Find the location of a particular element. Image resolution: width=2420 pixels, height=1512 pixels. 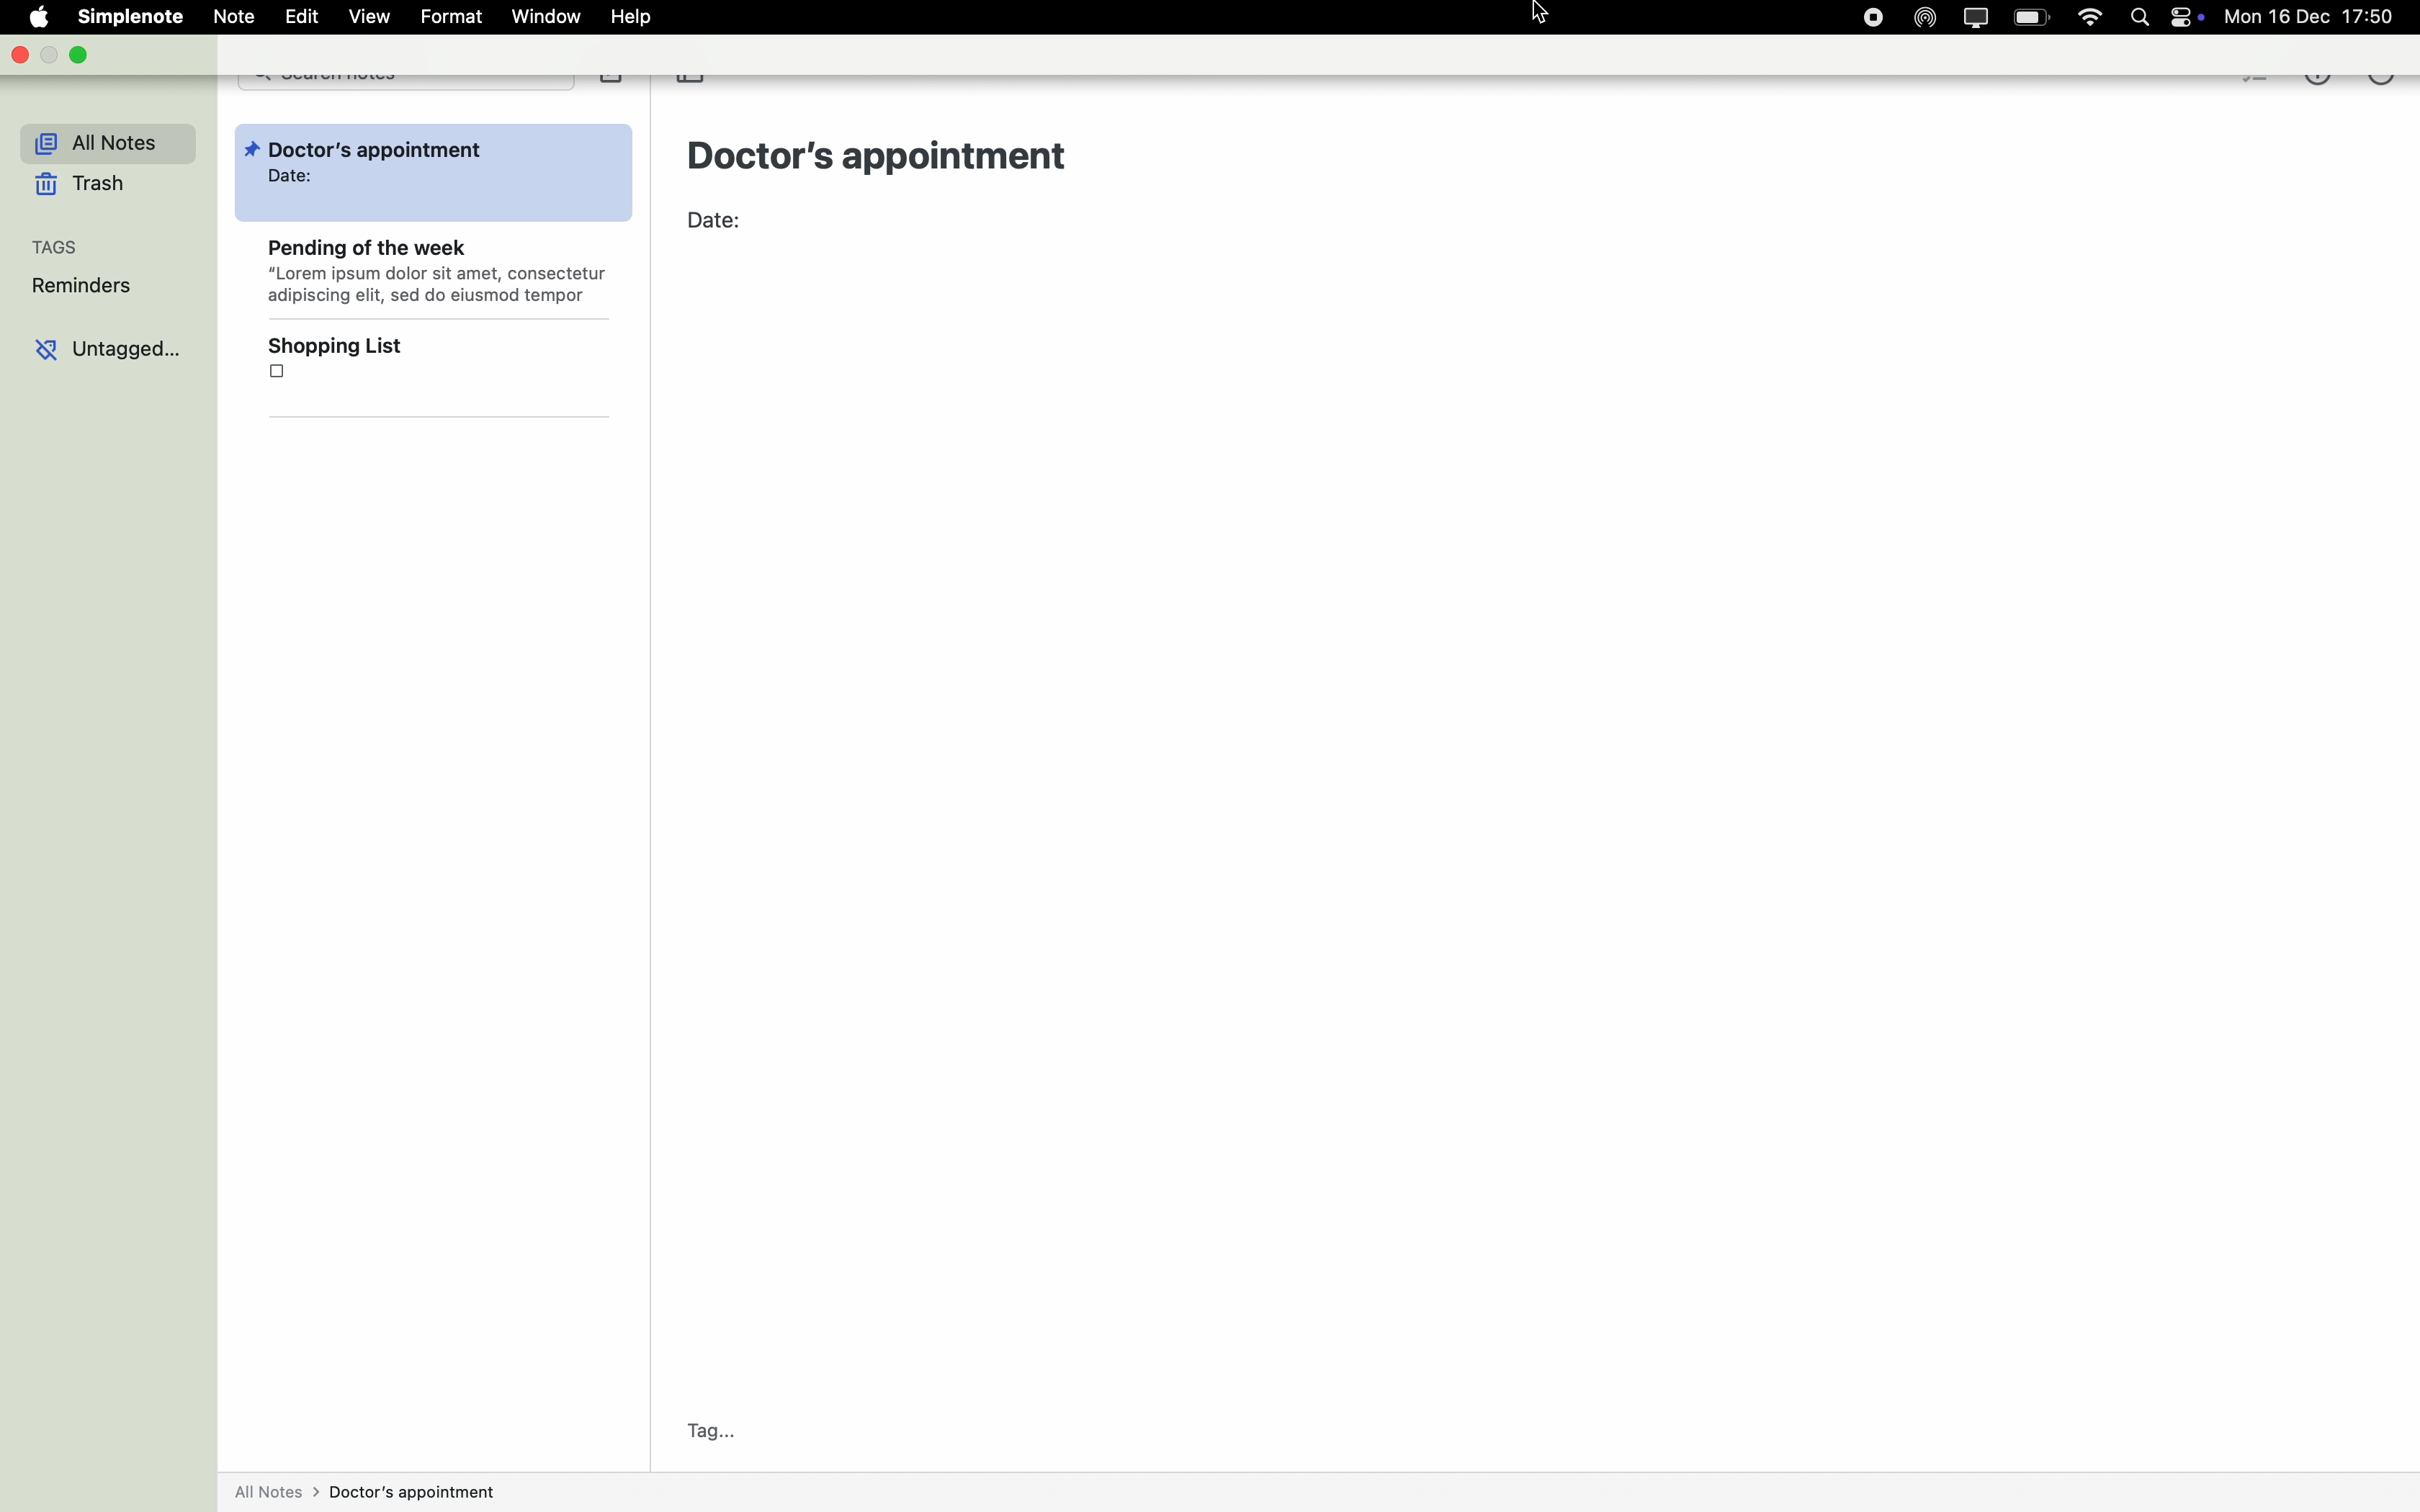

spotlight search is located at coordinates (2139, 18).